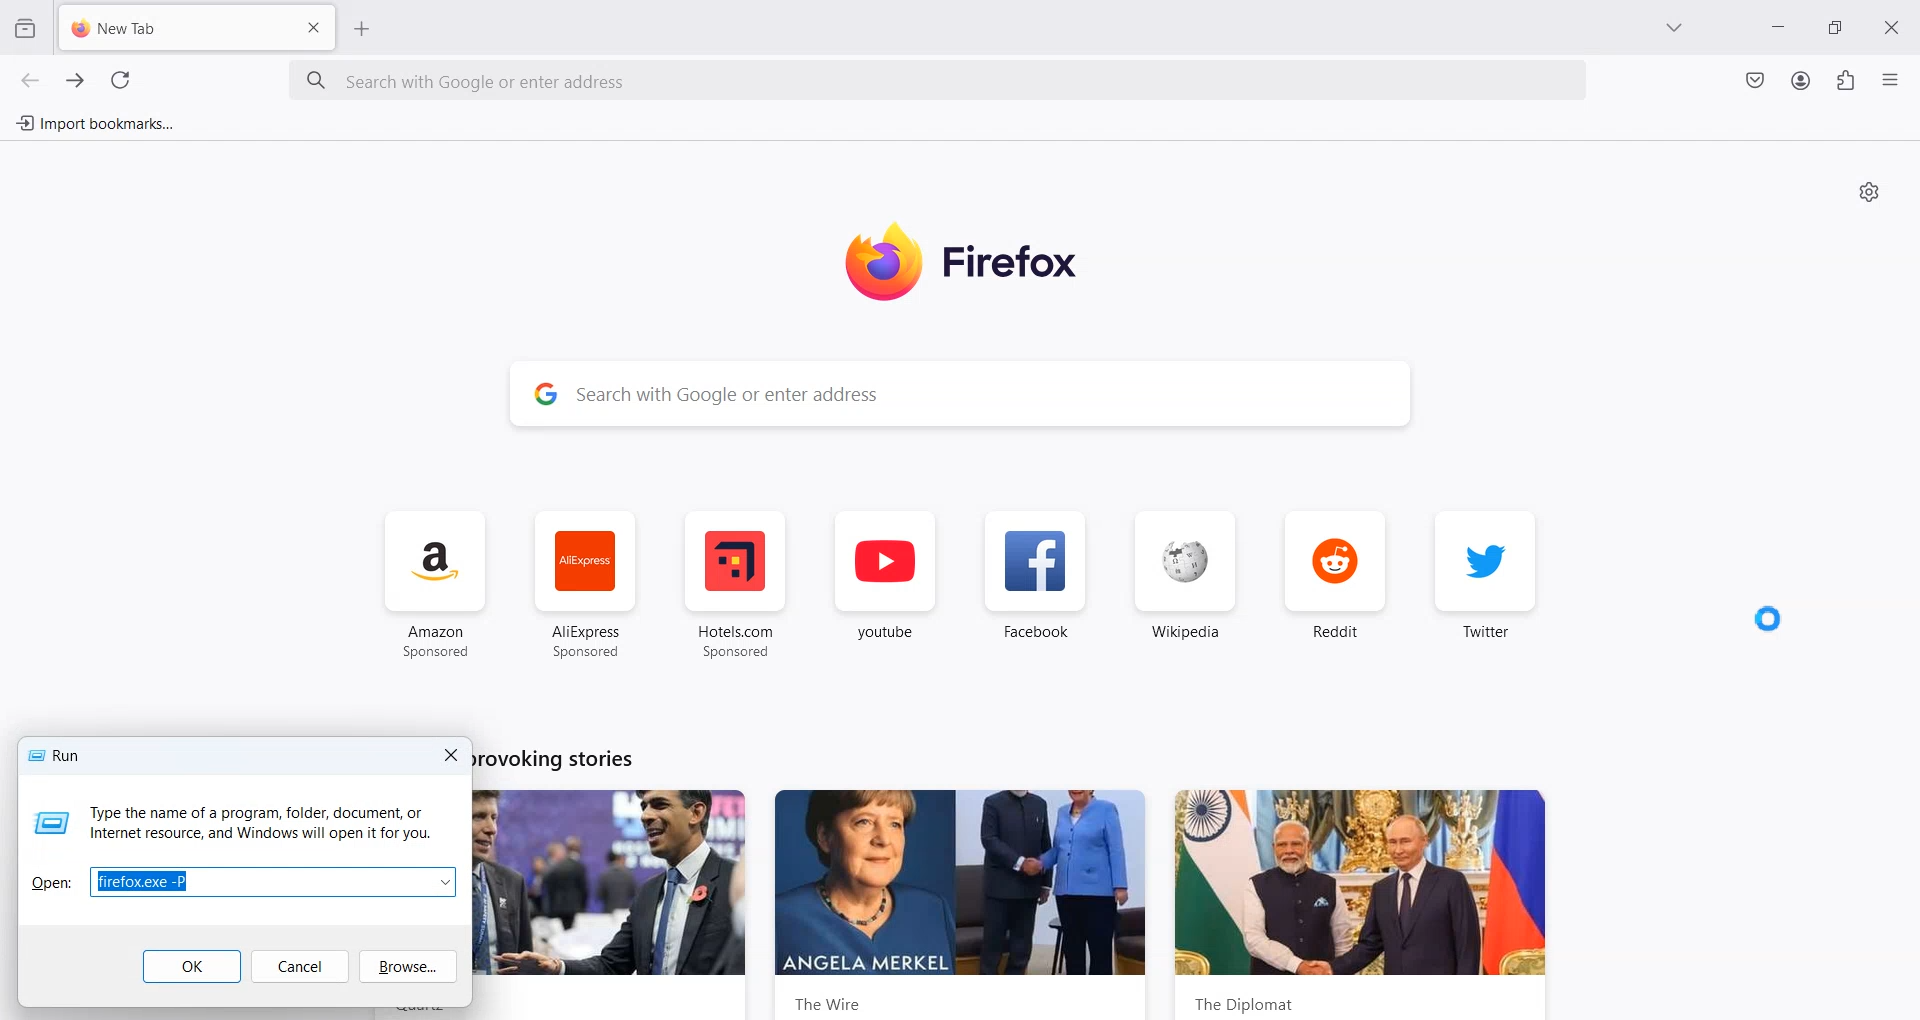 This screenshot has width=1920, height=1020. I want to click on open file, so click(272, 882).